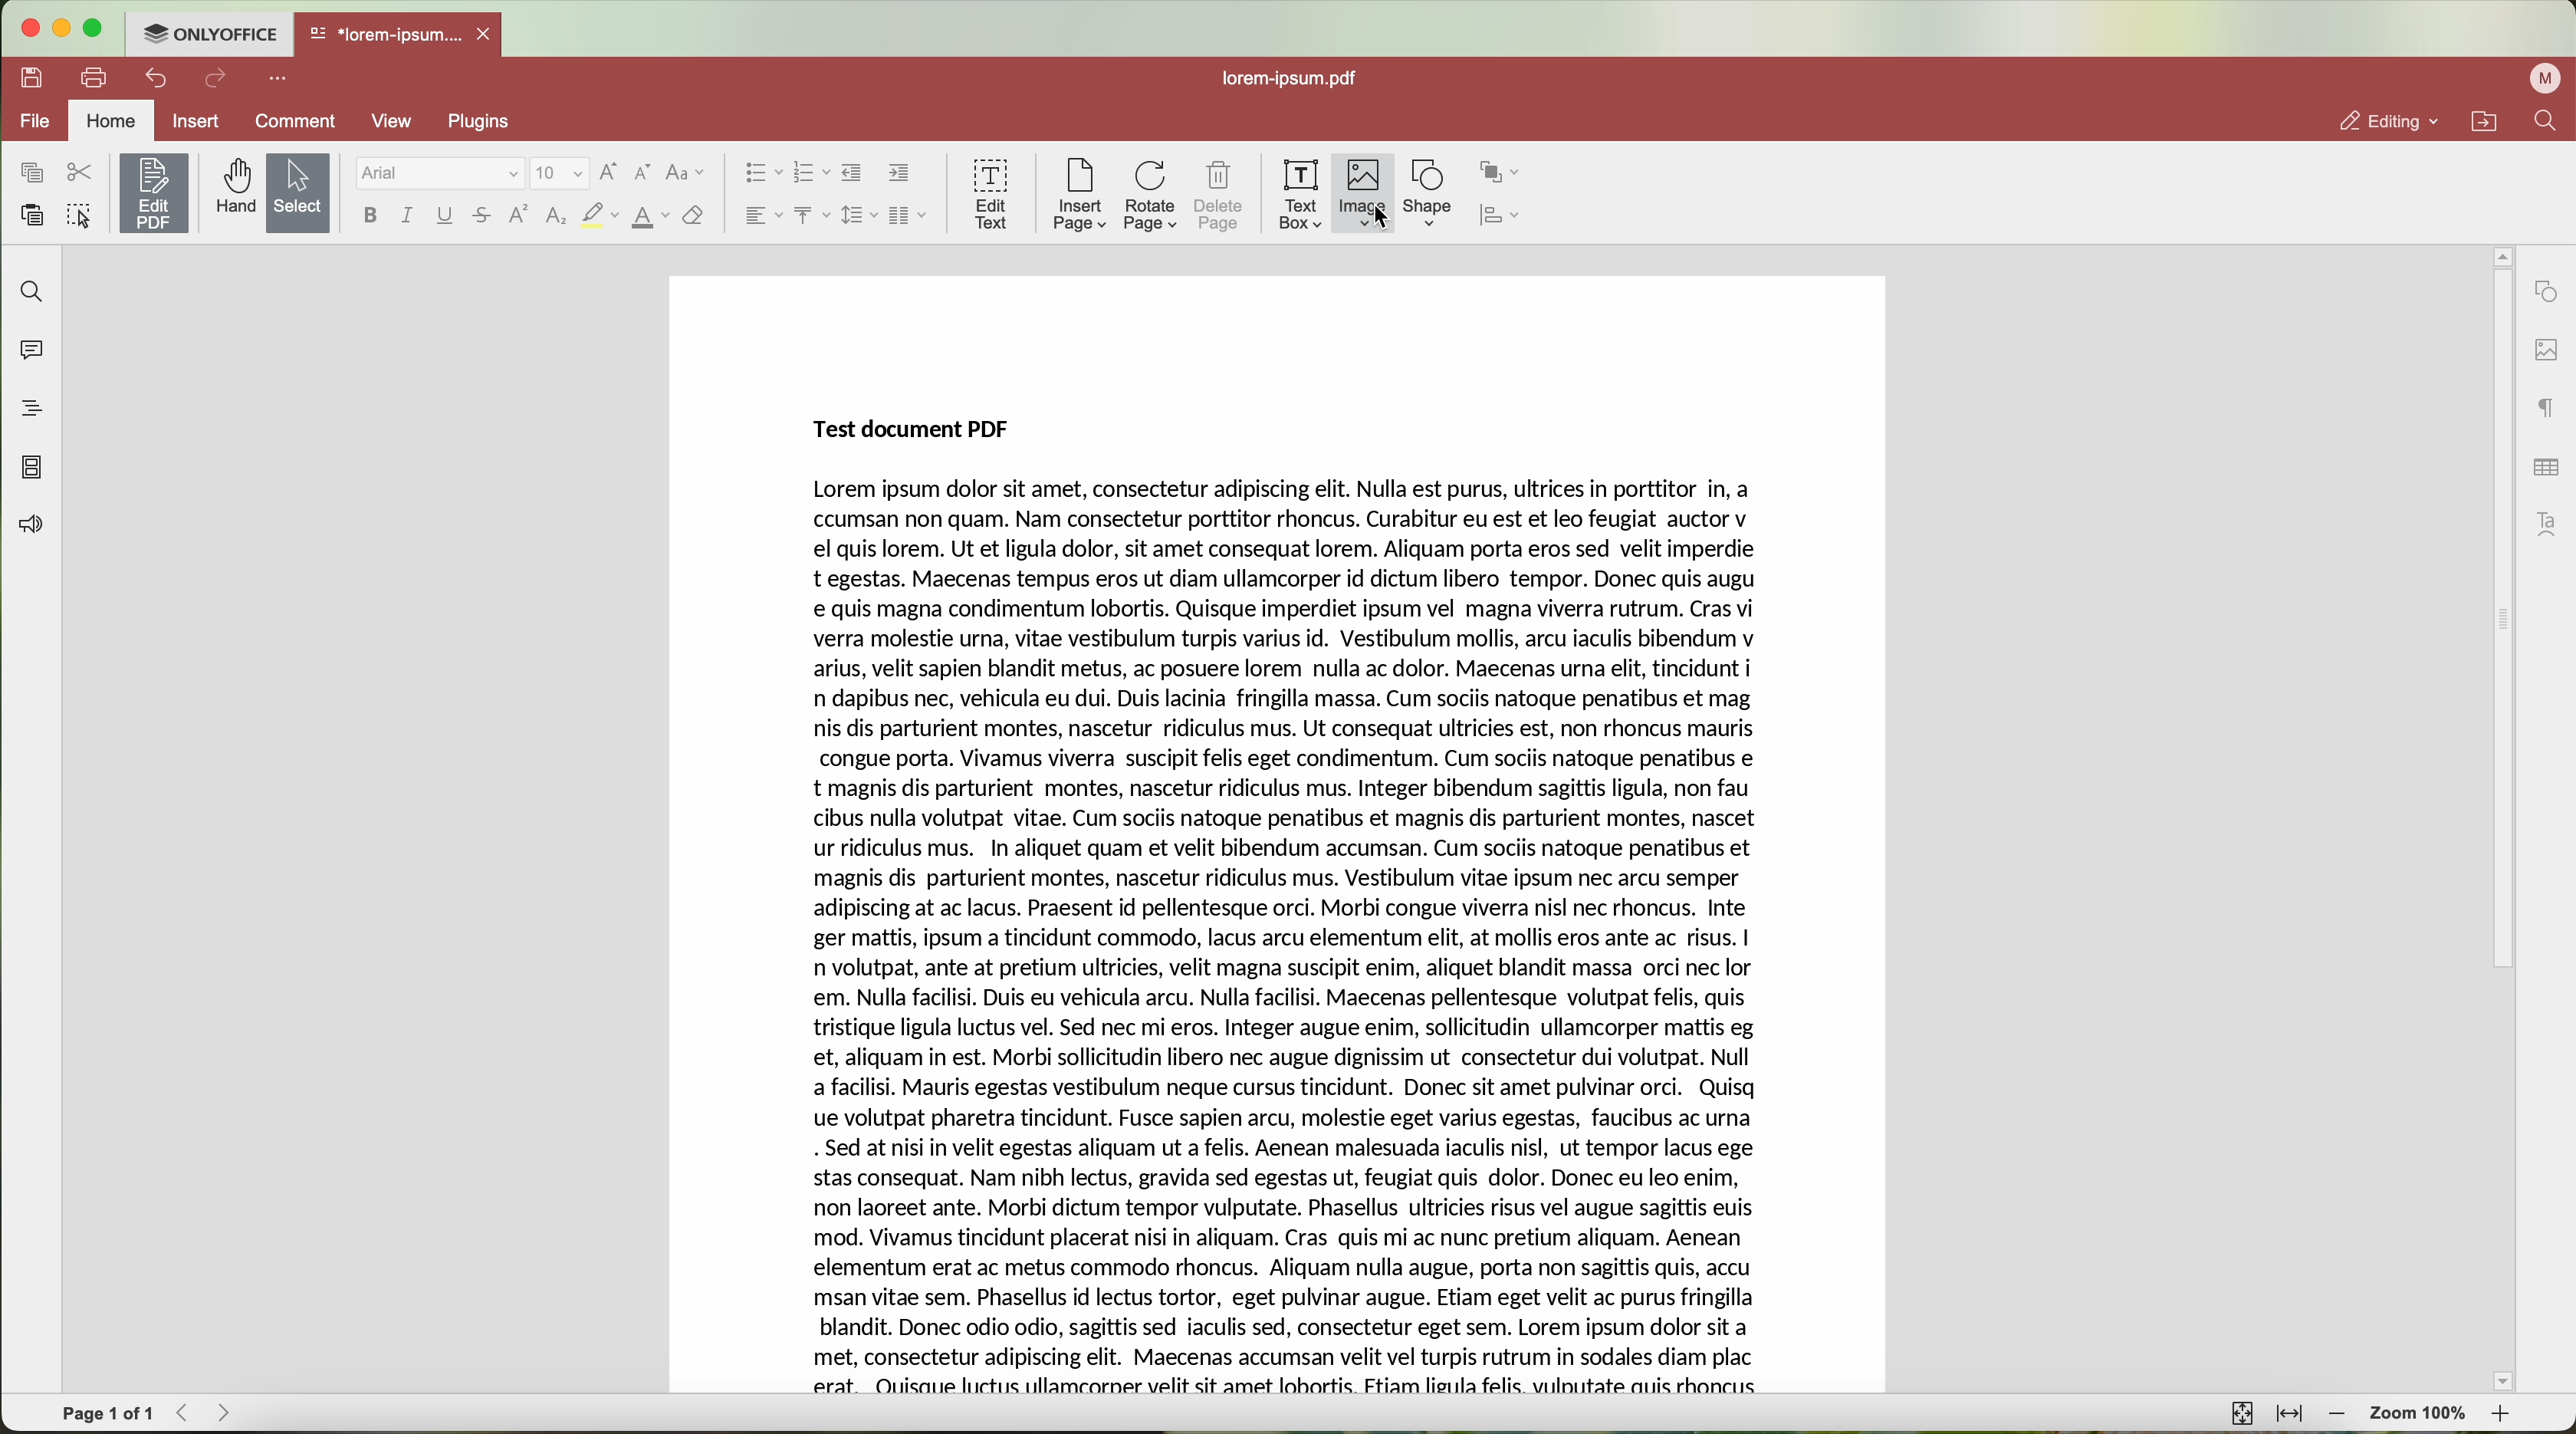  I want to click on size font, so click(560, 174).